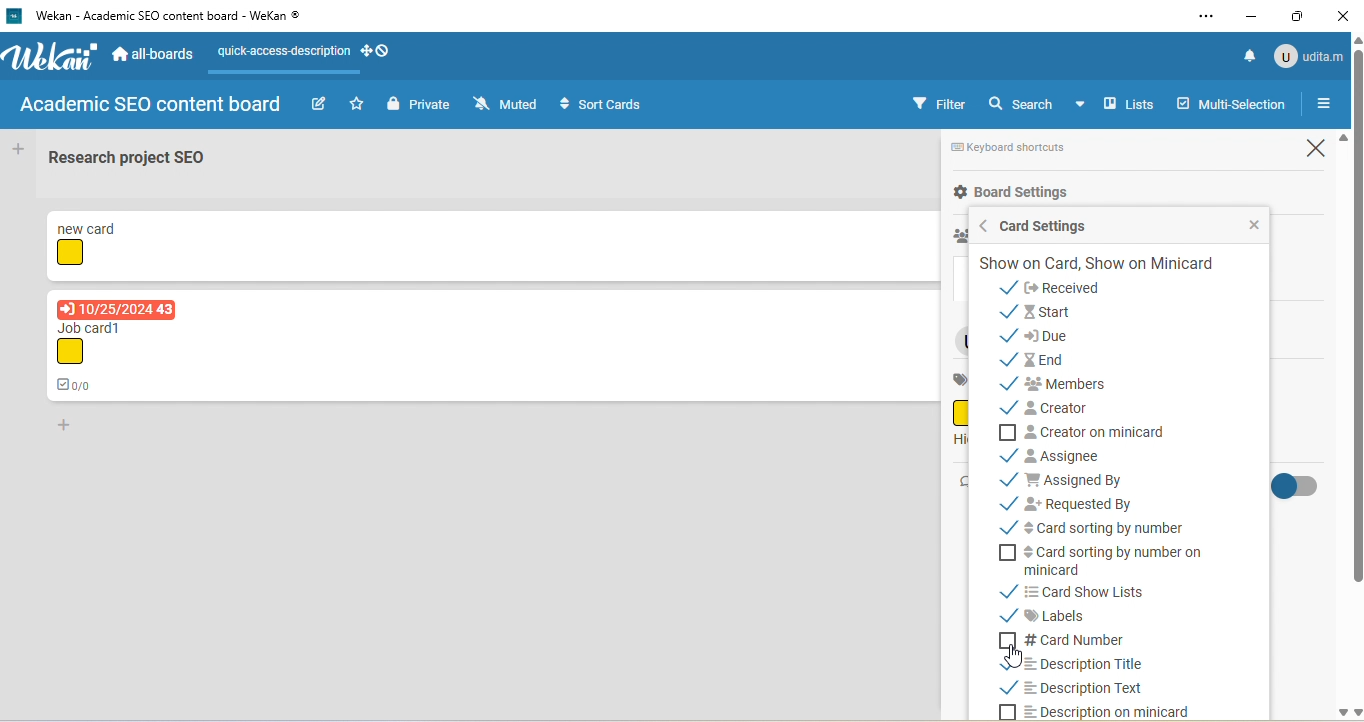 The image size is (1364, 722). Describe the element at coordinates (1130, 103) in the screenshot. I see `lists` at that location.